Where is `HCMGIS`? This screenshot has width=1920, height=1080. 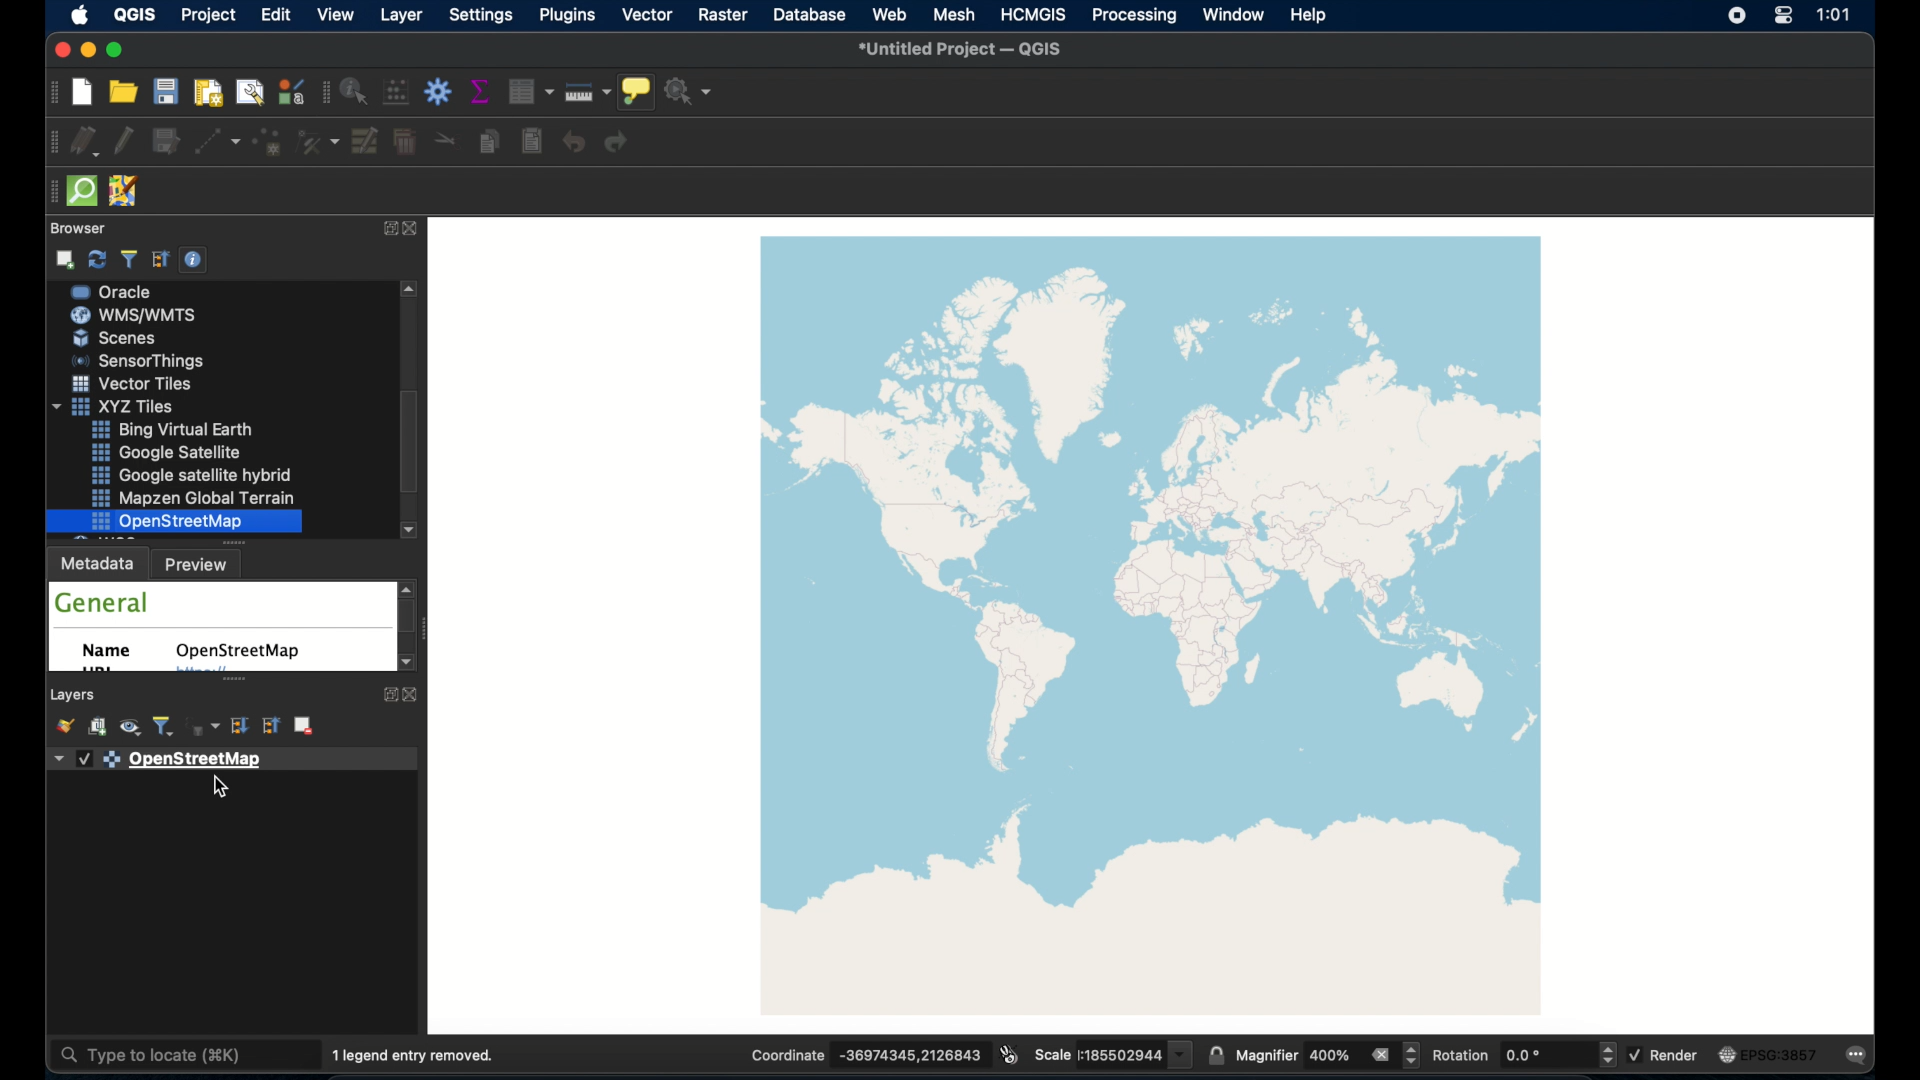 HCMGIS is located at coordinates (1032, 15).